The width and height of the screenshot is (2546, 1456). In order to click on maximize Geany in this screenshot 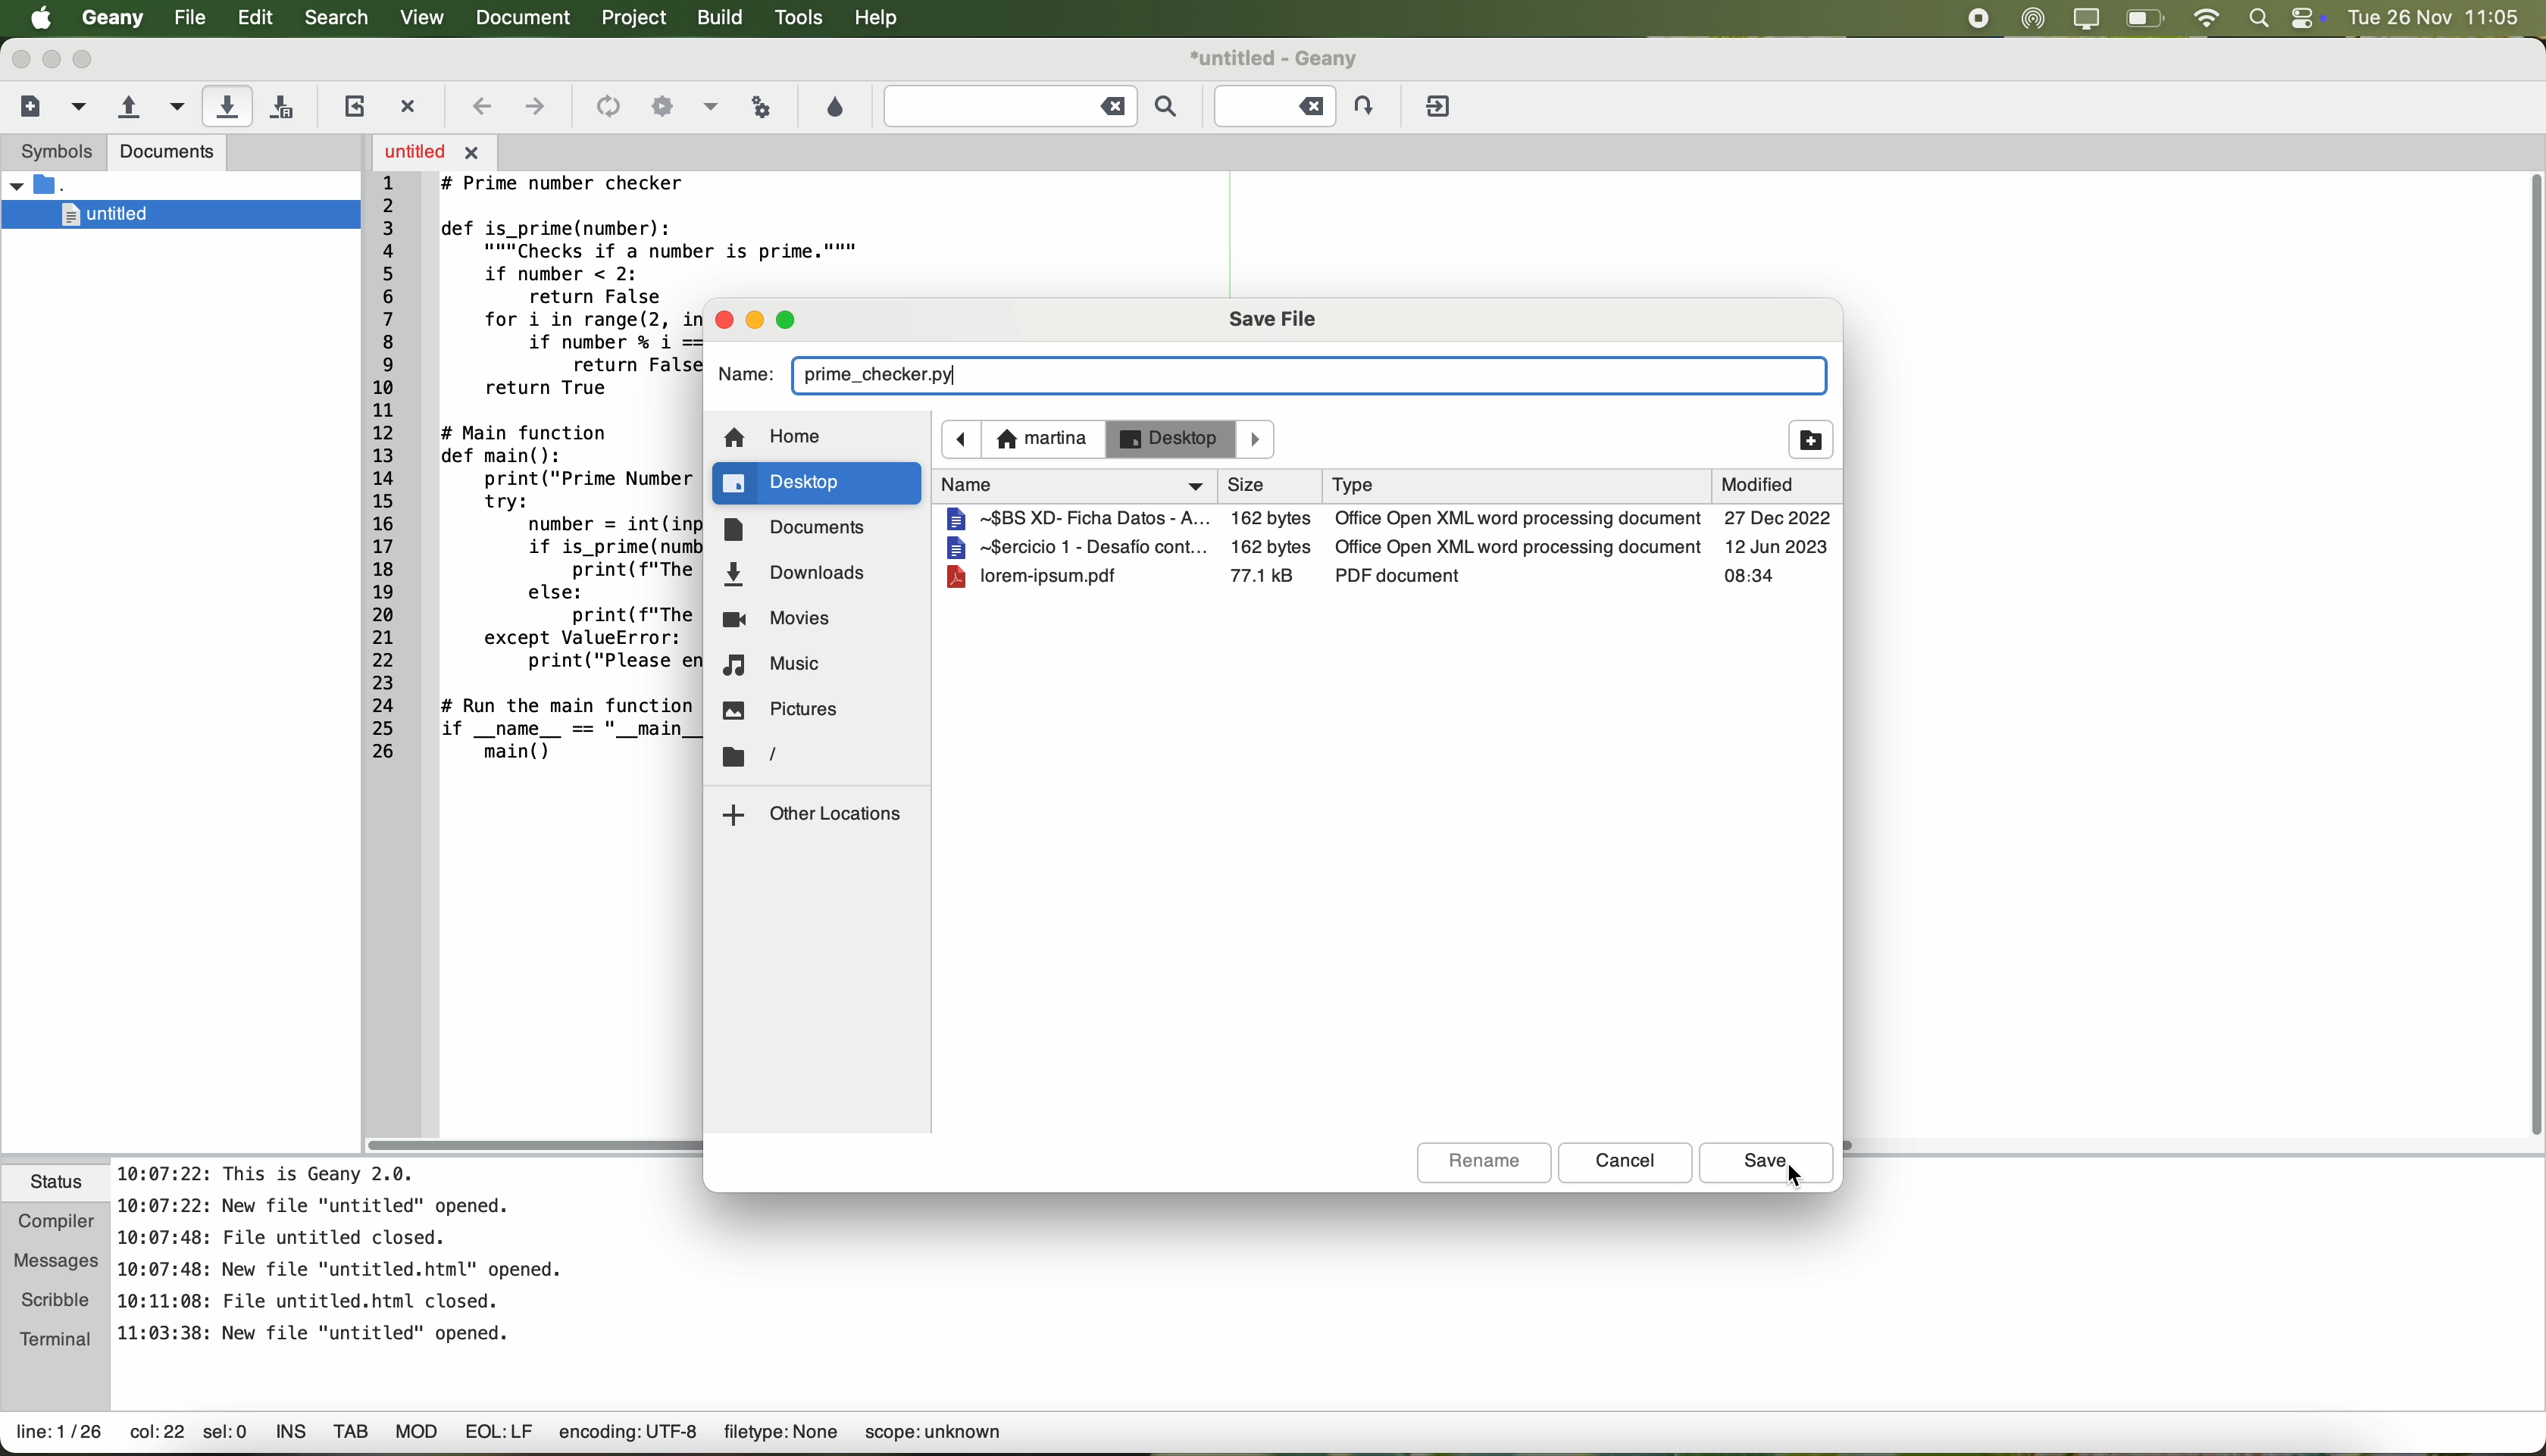, I will do `click(89, 59)`.